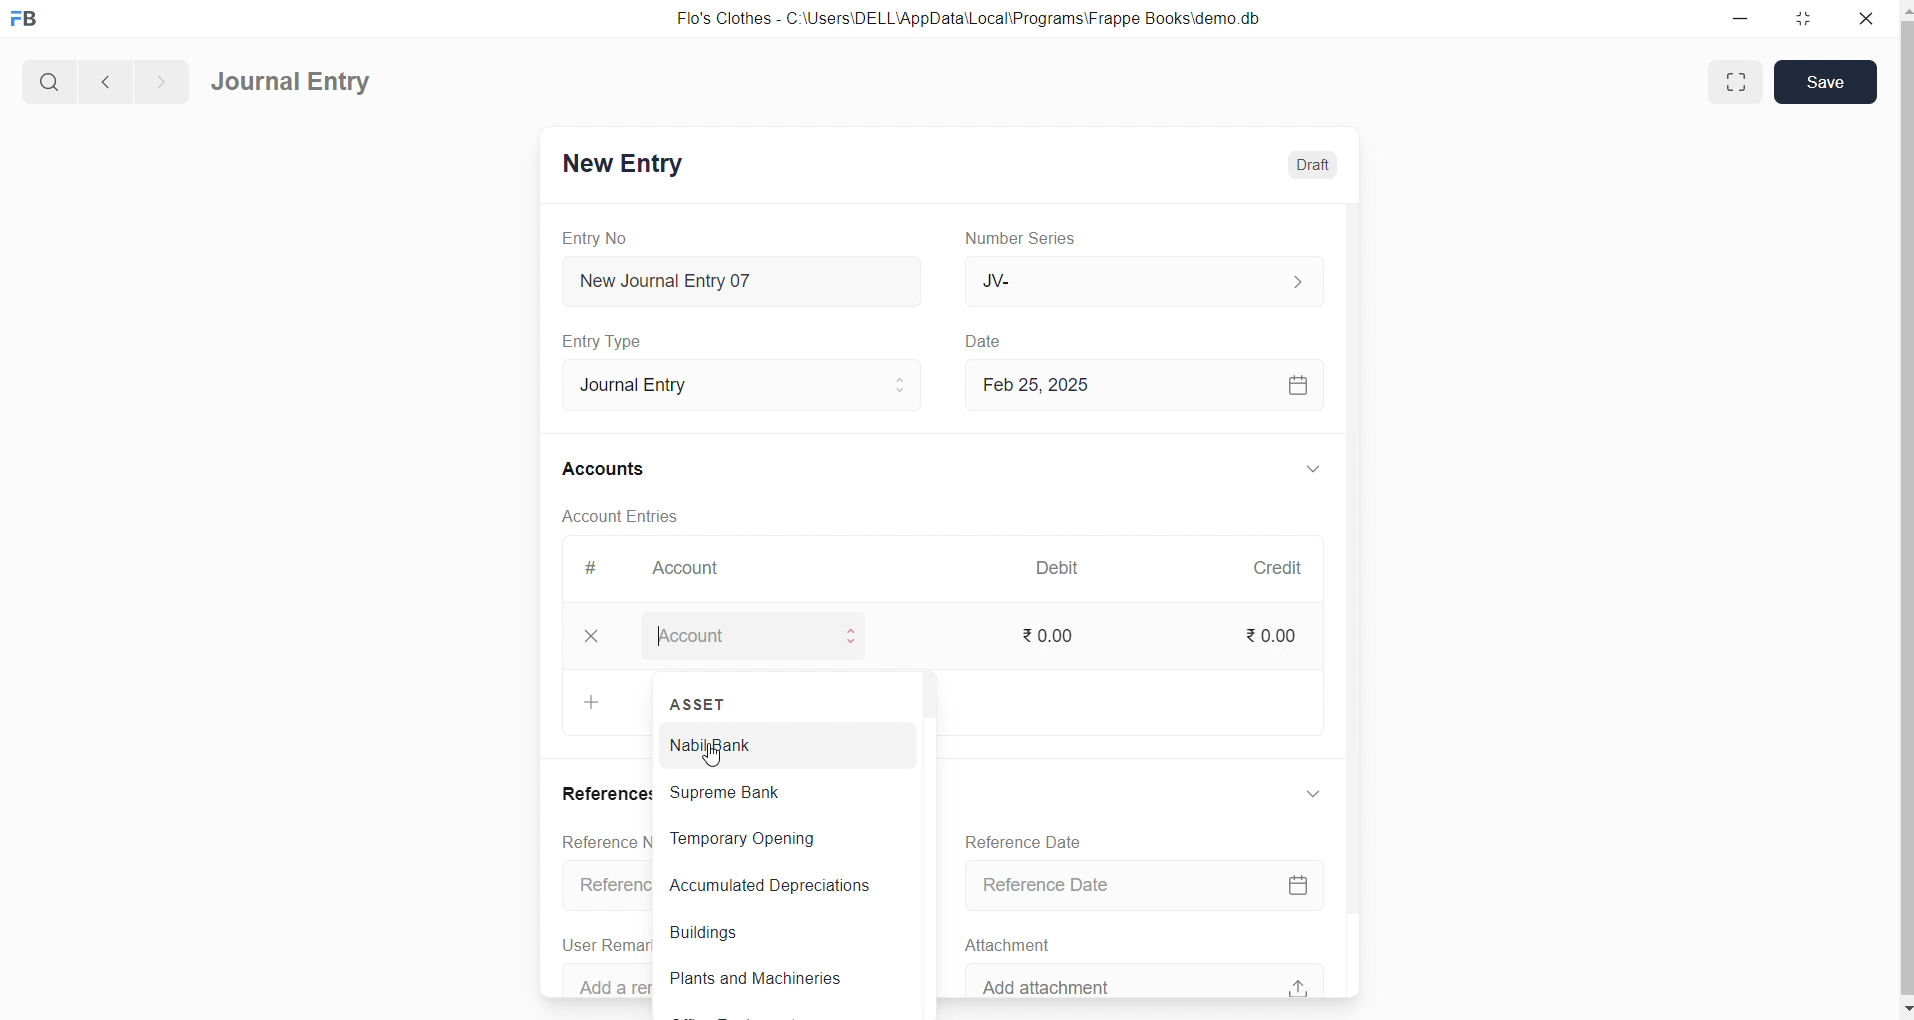  Describe the element at coordinates (994, 341) in the screenshot. I see `Date` at that location.